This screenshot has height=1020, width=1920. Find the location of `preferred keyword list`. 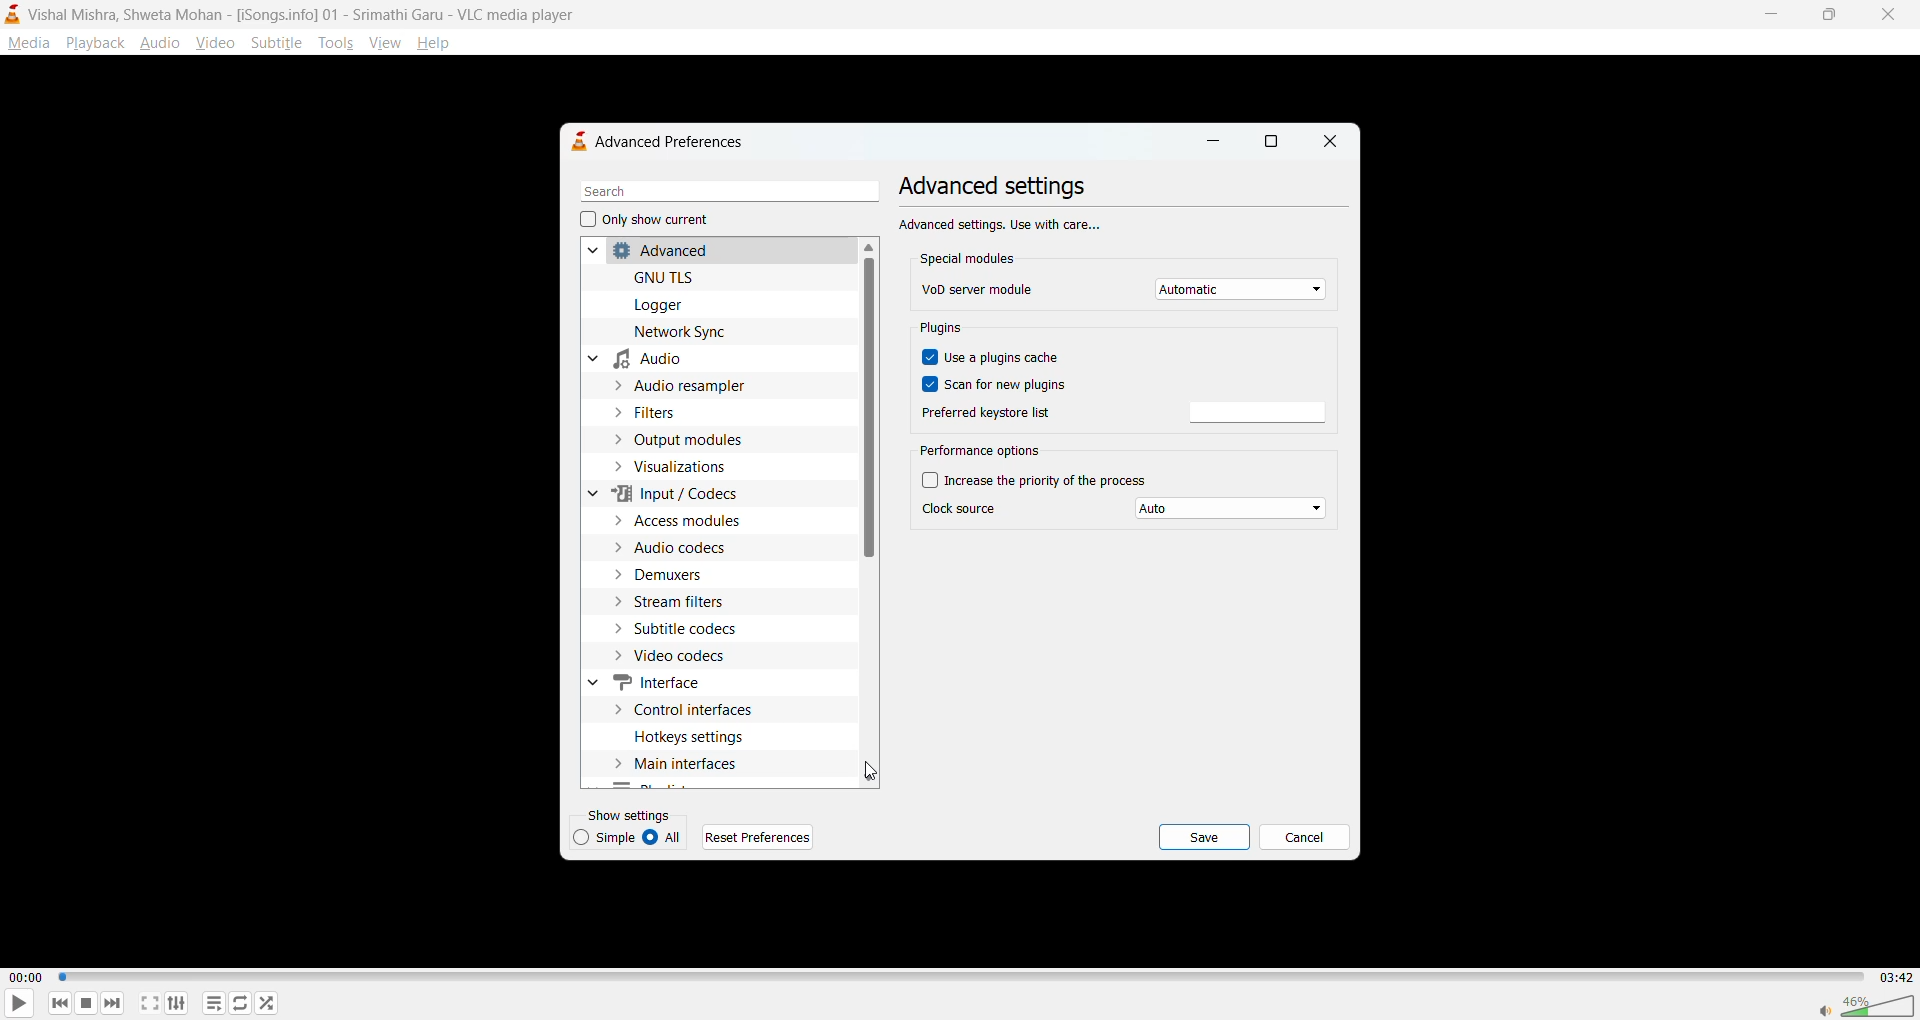

preferred keyword list is located at coordinates (986, 410).